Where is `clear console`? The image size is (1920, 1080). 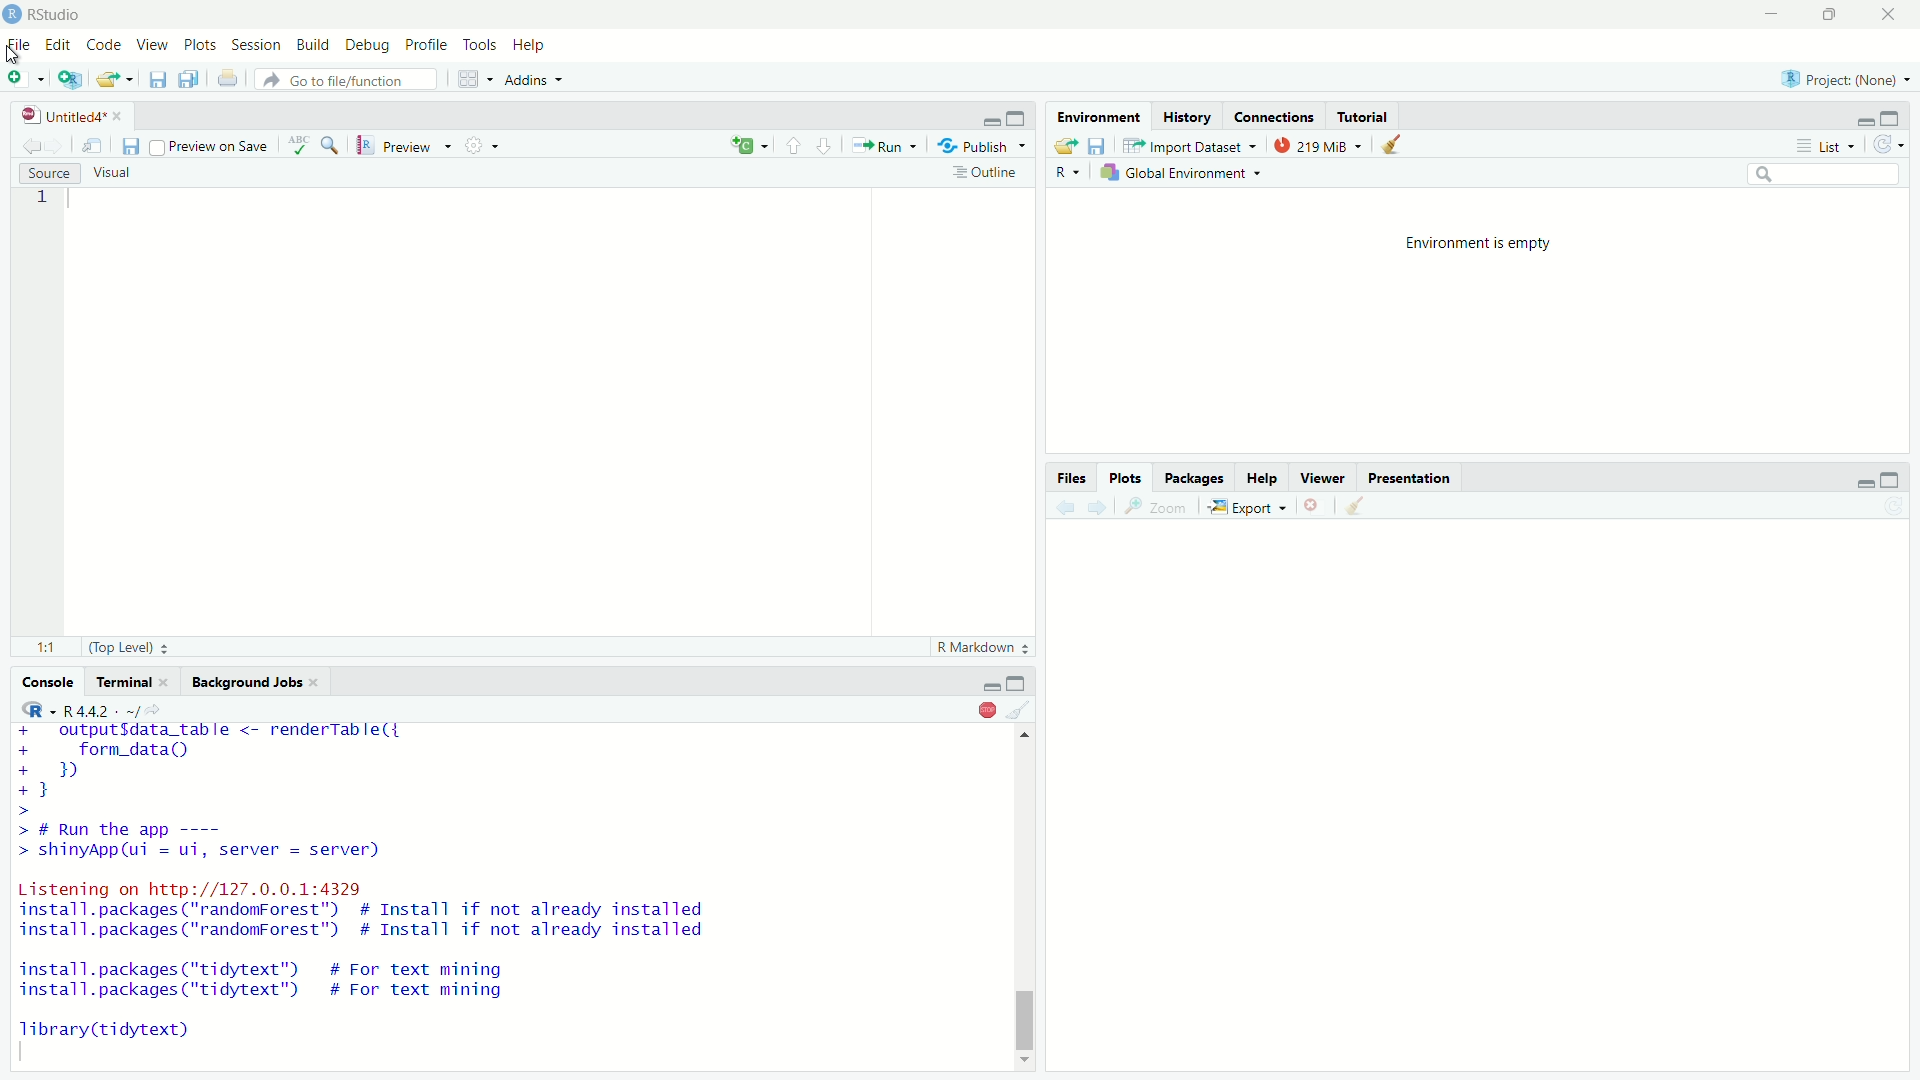 clear console is located at coordinates (1021, 708).